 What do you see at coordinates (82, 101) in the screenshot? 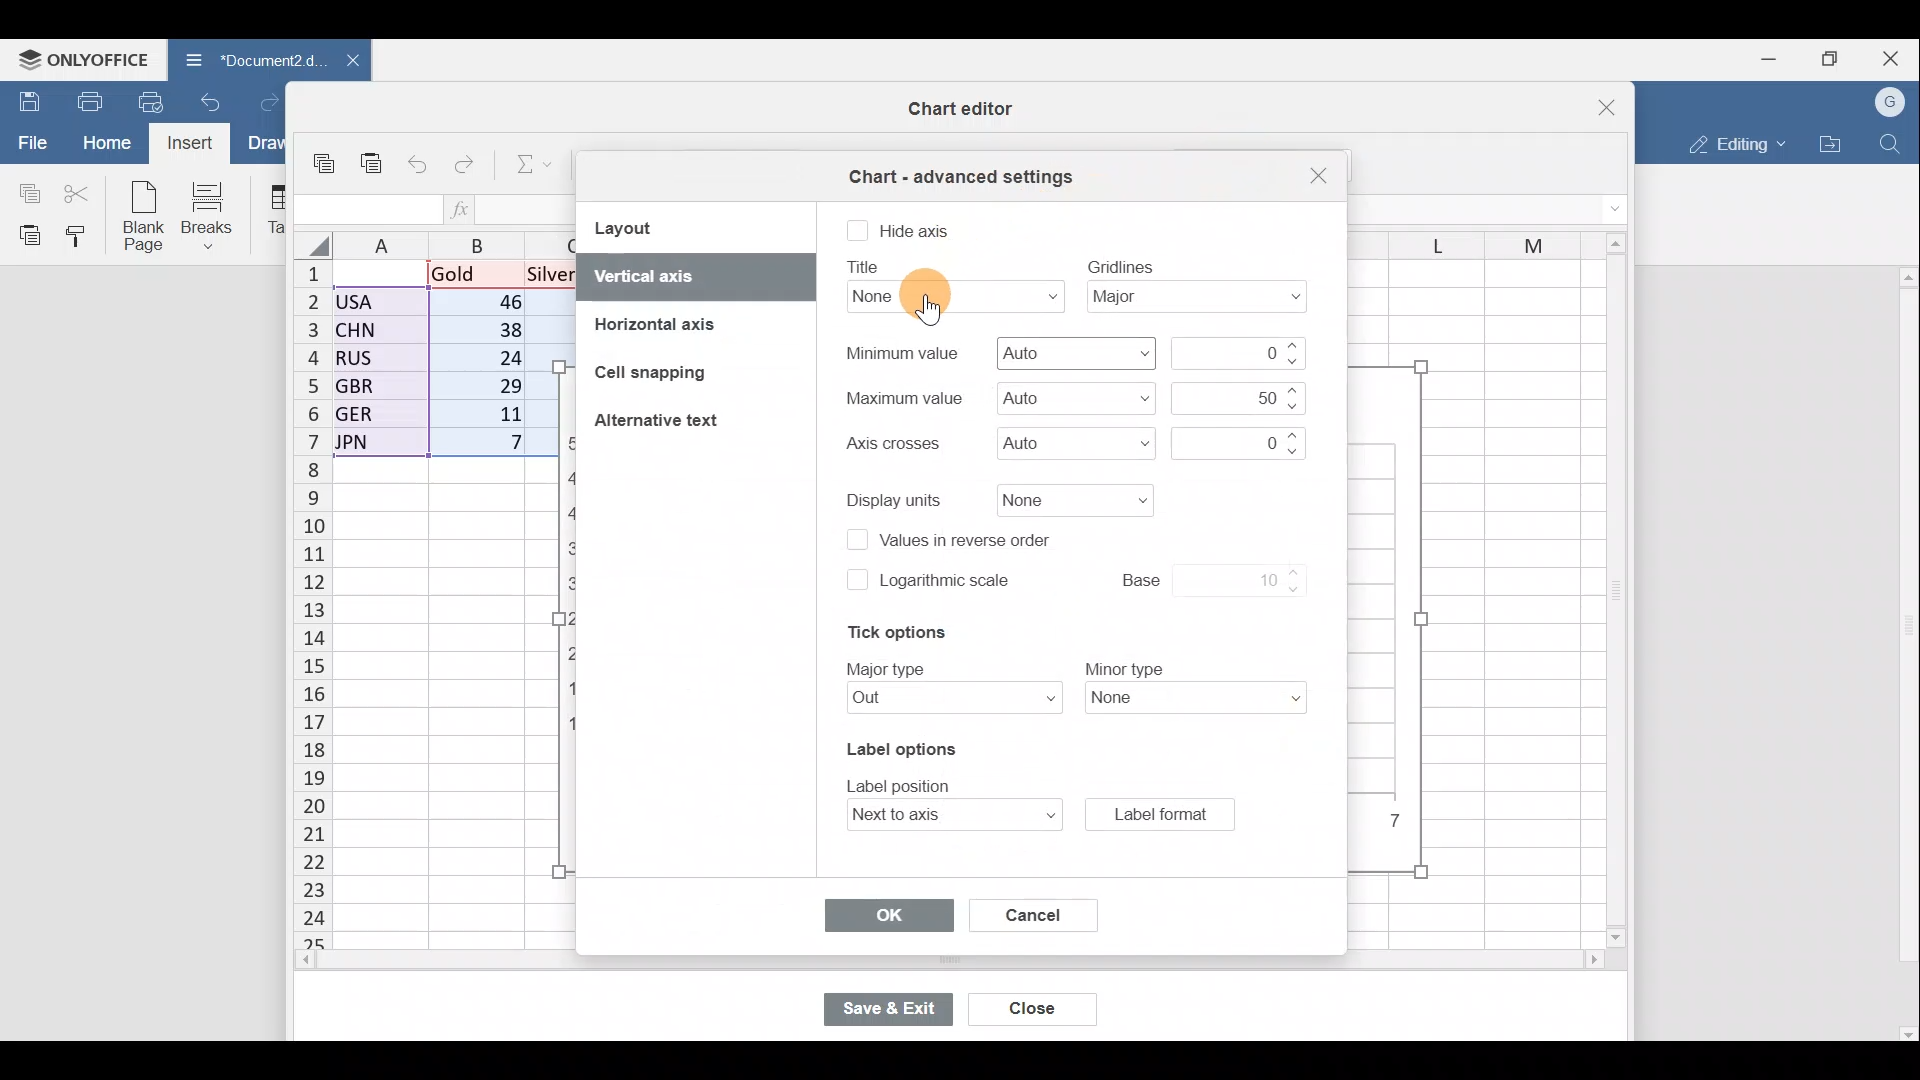
I see `Print file` at bounding box center [82, 101].